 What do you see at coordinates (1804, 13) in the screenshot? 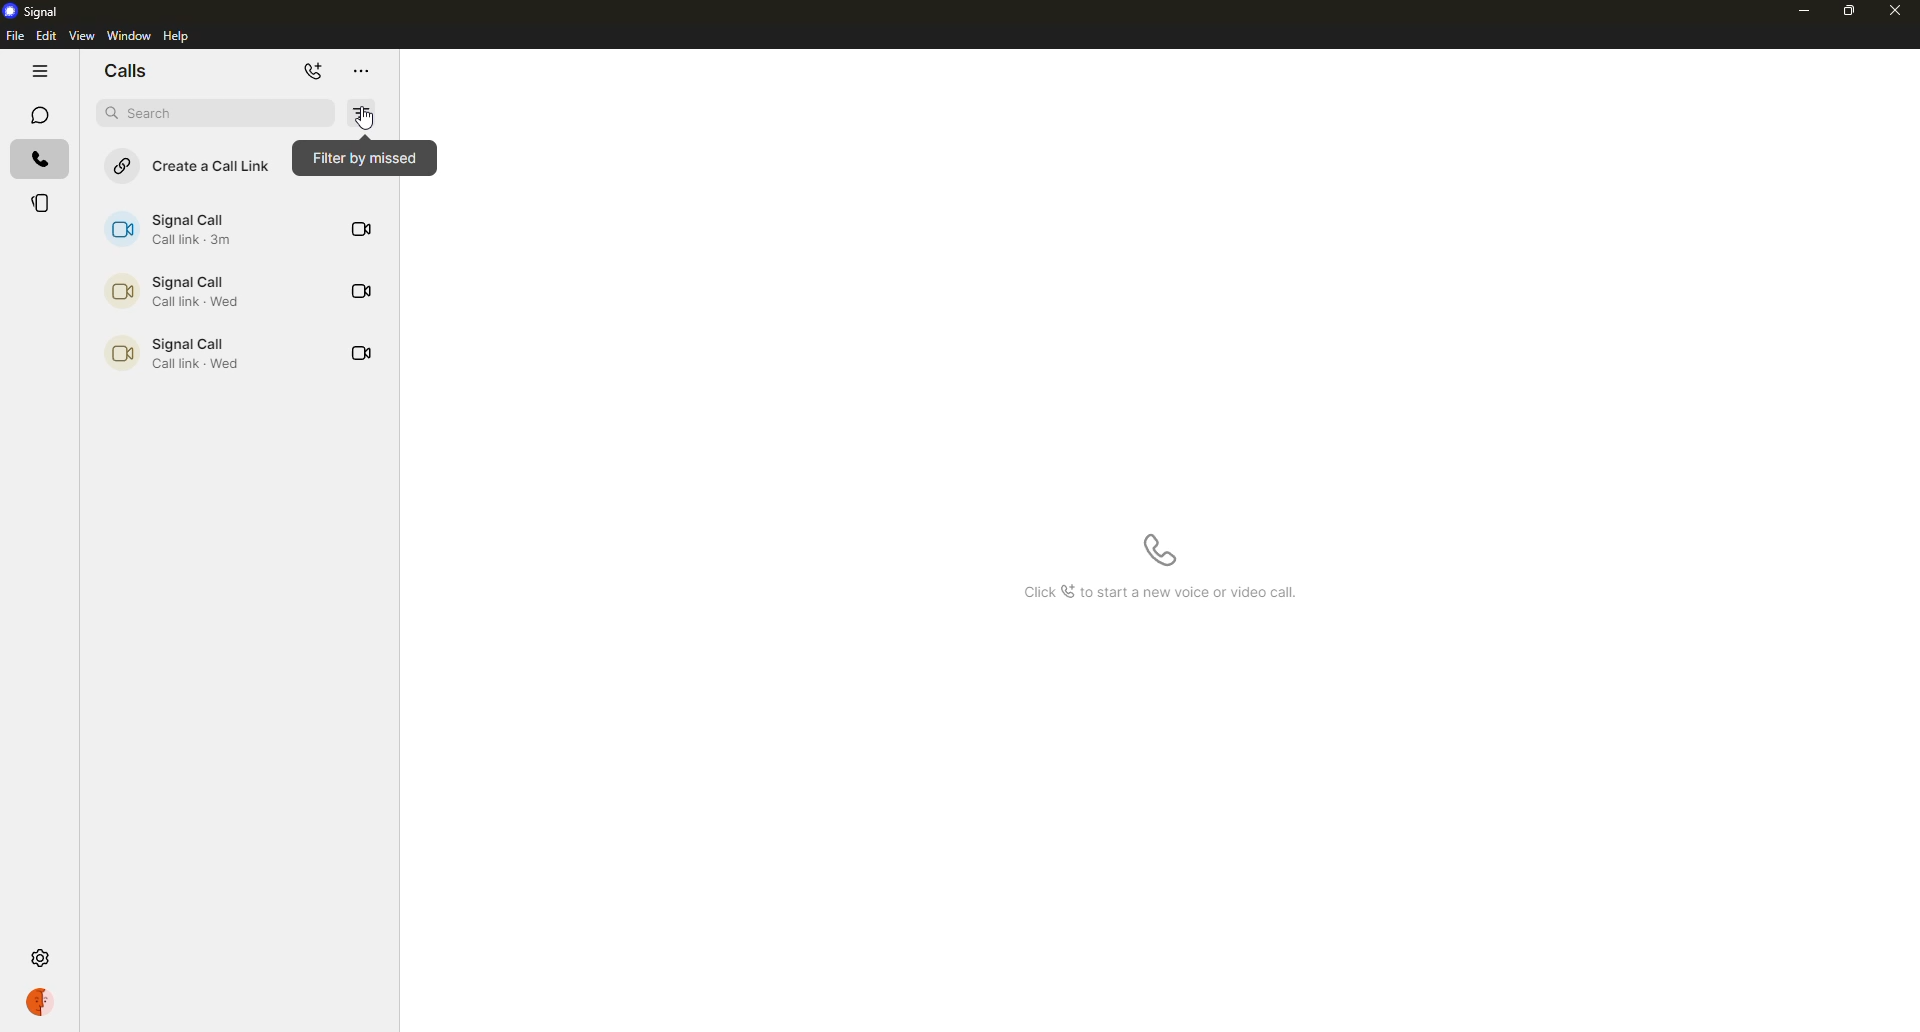
I see `minimize` at bounding box center [1804, 13].